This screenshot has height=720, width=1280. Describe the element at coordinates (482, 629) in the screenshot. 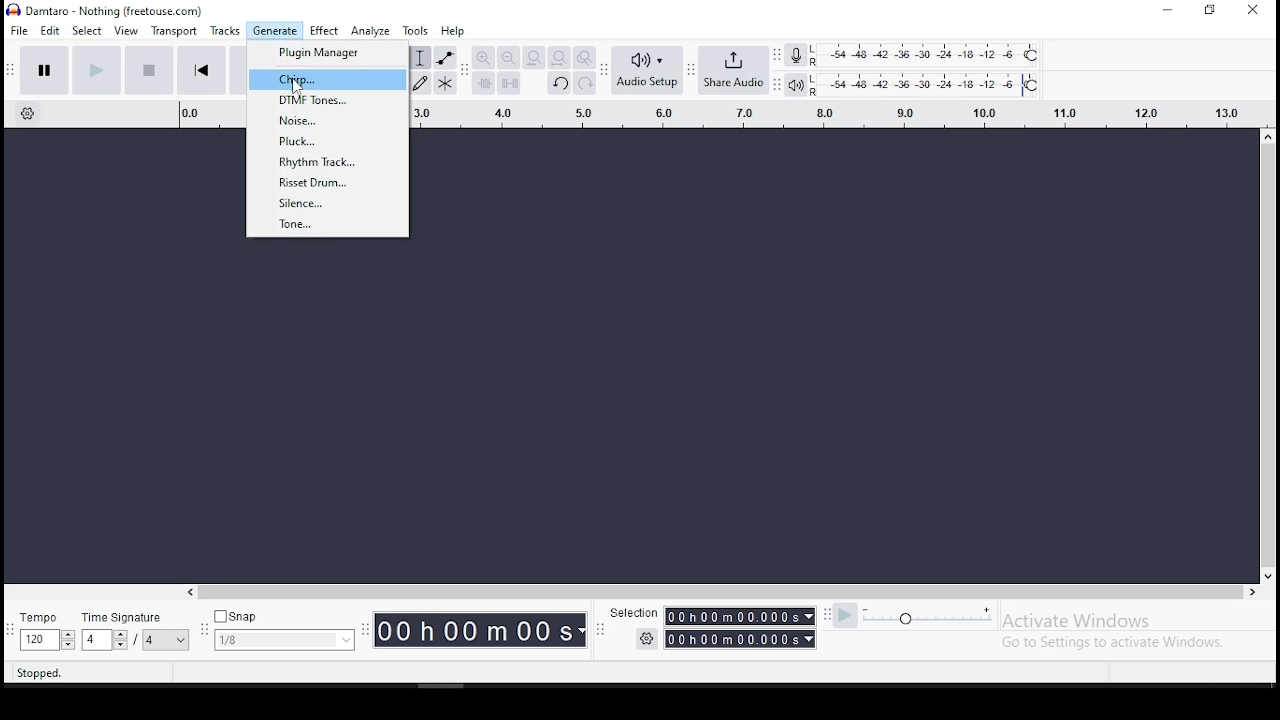

I see `duration` at that location.